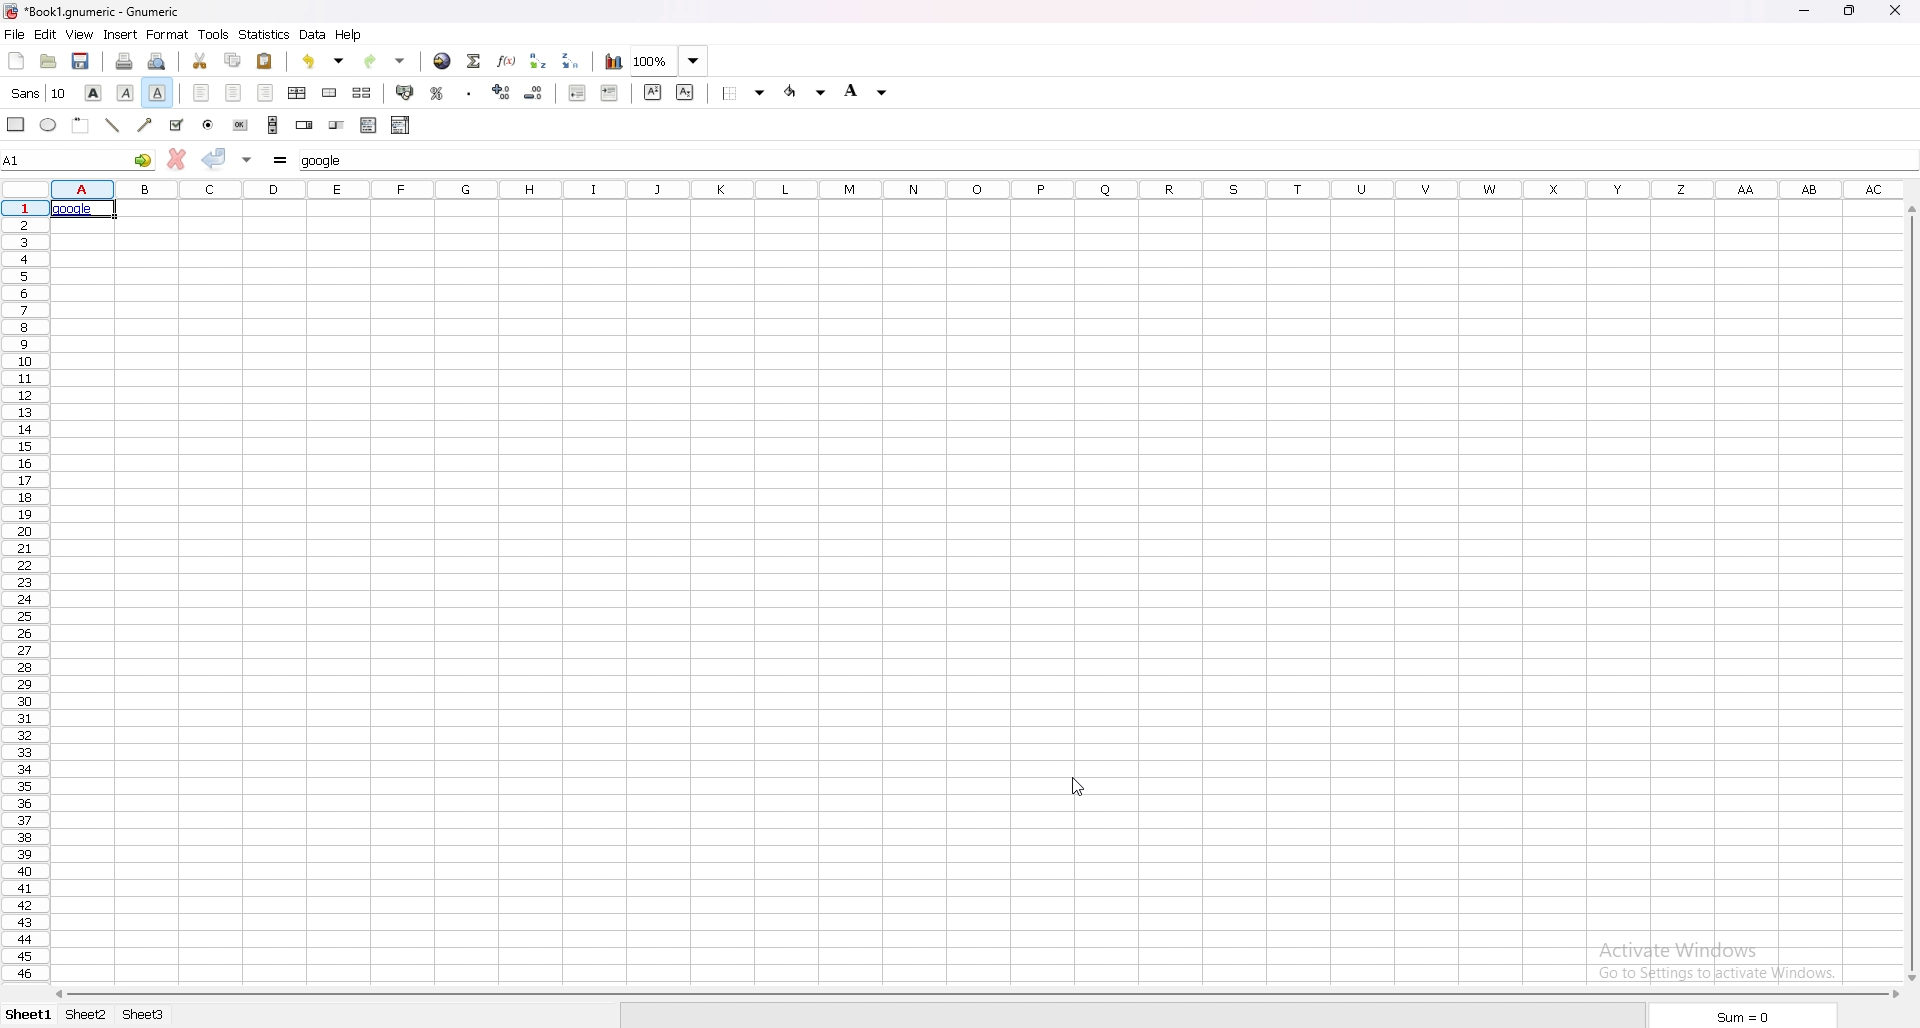  I want to click on left align, so click(201, 92).